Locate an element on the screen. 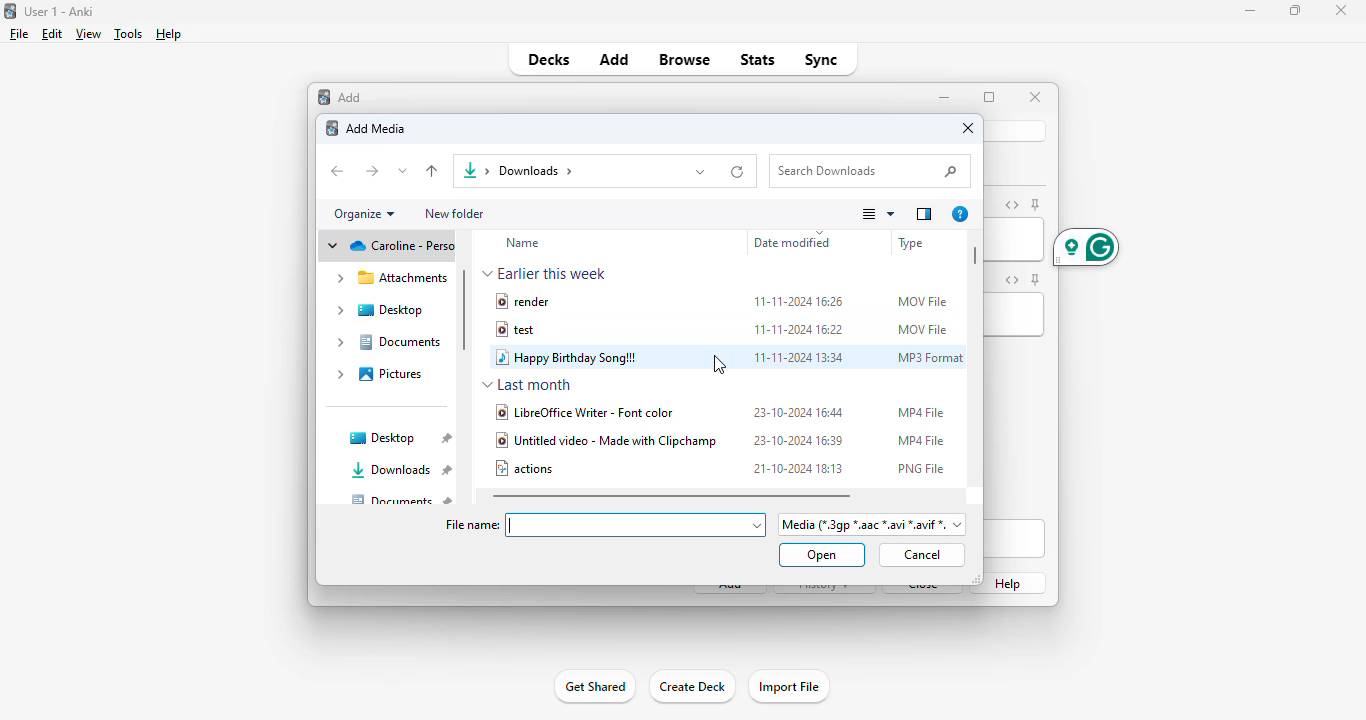 The width and height of the screenshot is (1366, 720). vertical scroll bar is located at coordinates (465, 309).